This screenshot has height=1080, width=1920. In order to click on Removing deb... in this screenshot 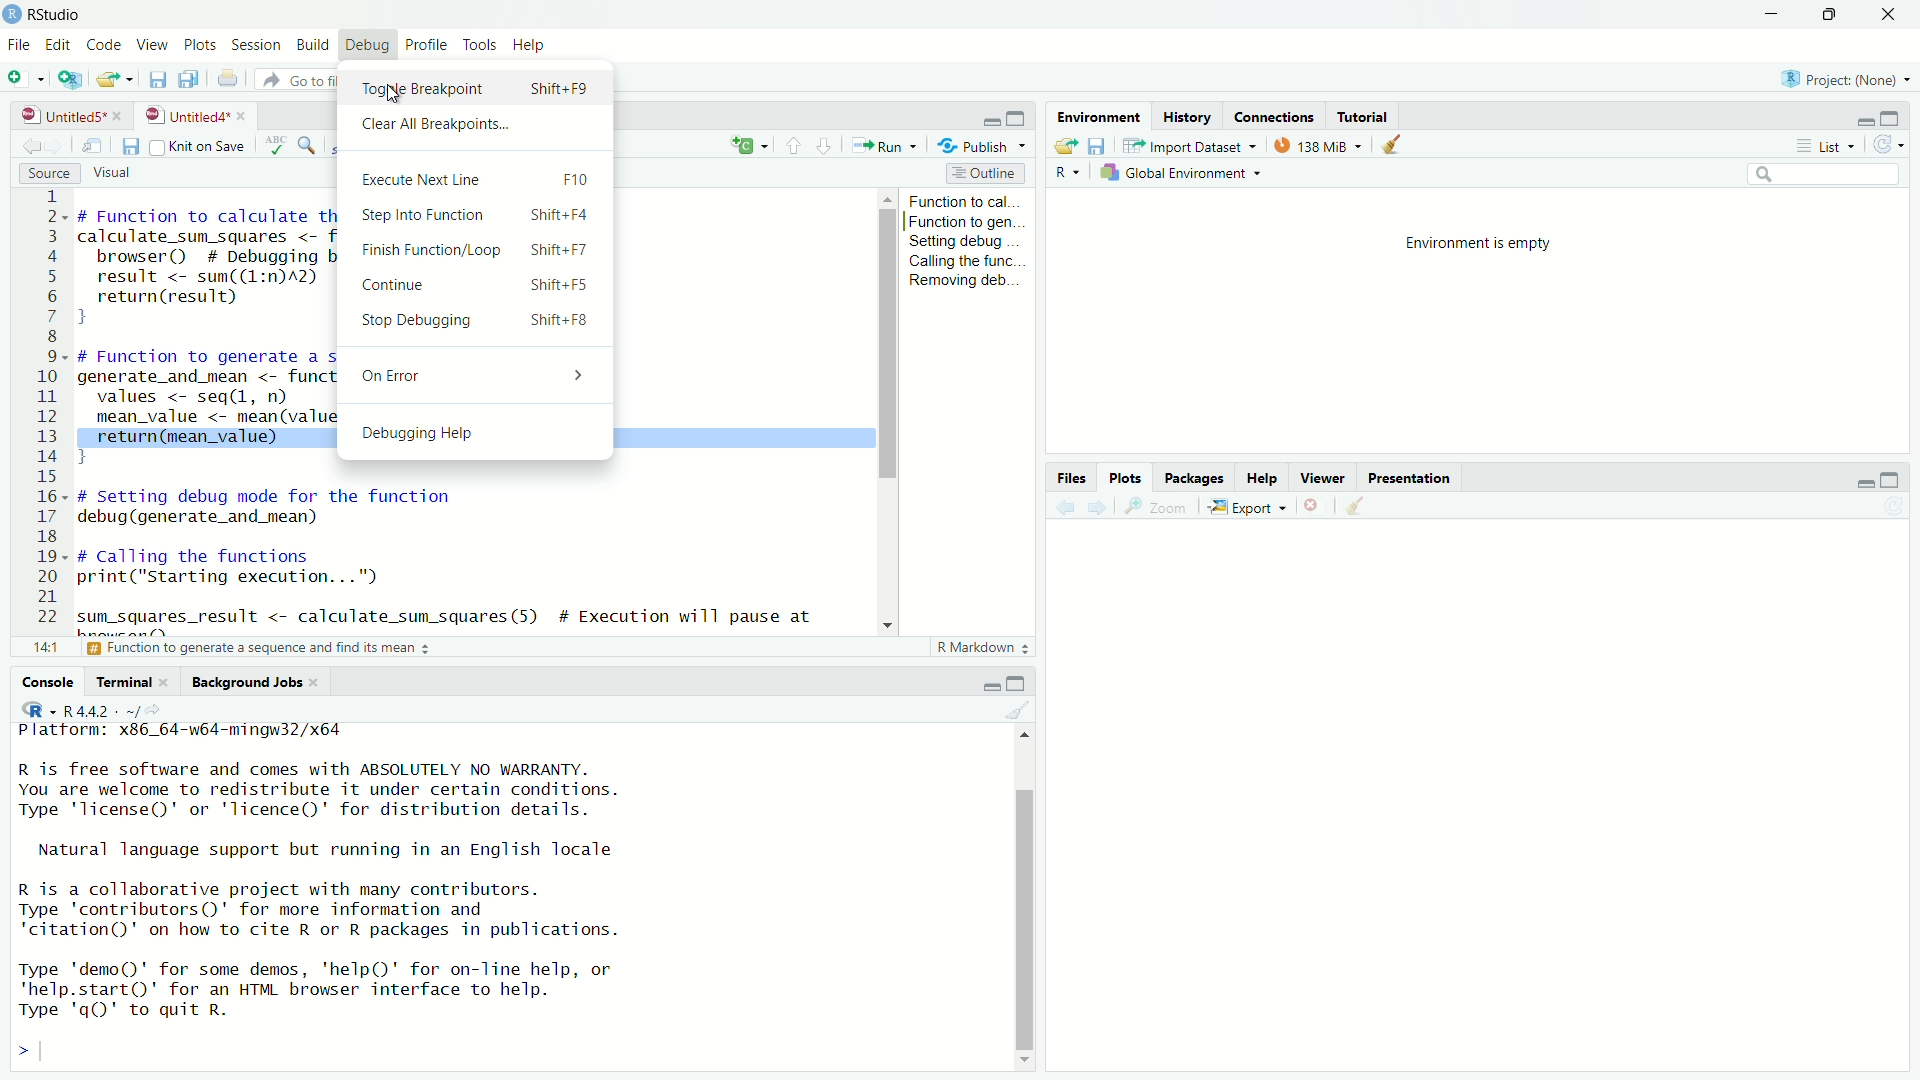, I will do `click(968, 284)`.